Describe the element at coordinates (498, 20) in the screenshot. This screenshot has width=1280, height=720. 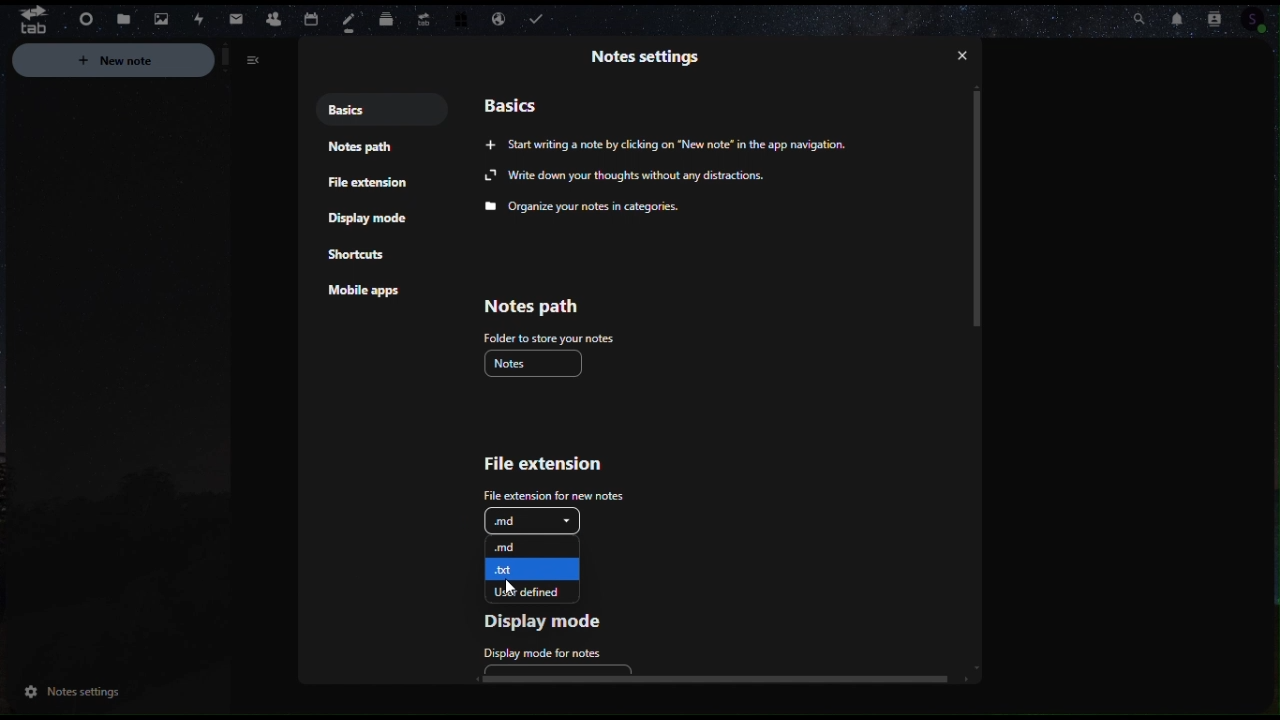
I see `Email handling` at that location.